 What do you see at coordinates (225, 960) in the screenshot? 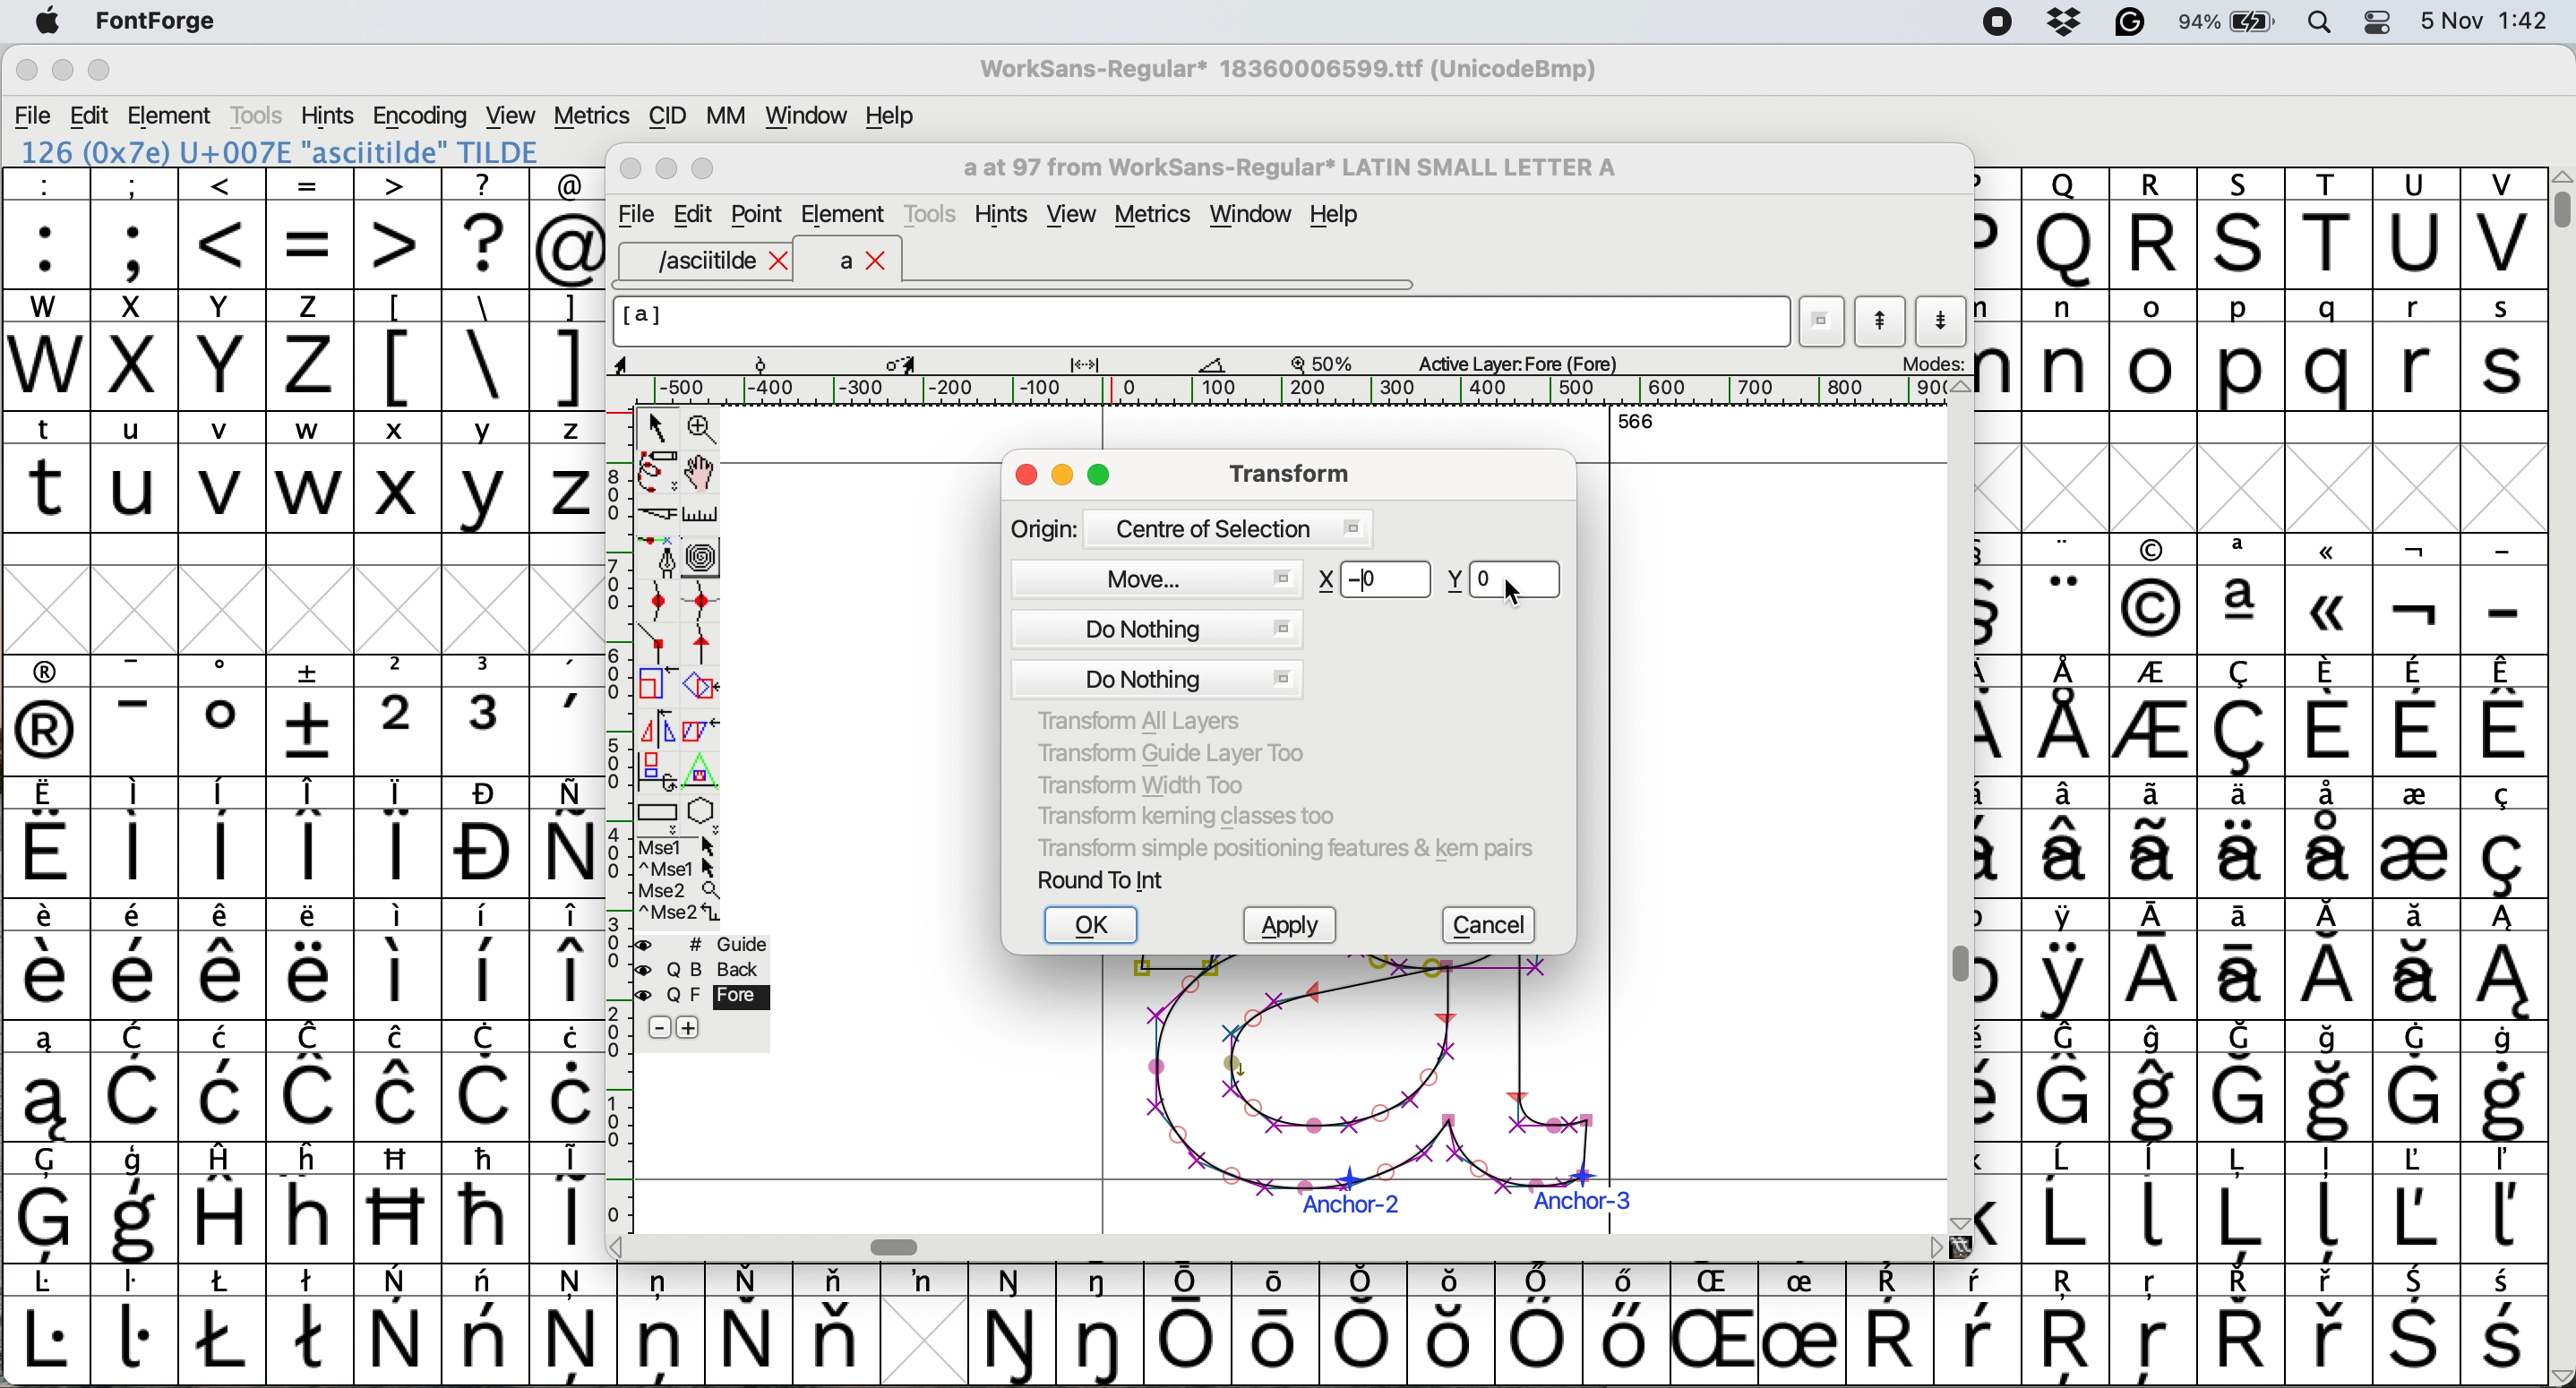
I see `symbol` at bounding box center [225, 960].